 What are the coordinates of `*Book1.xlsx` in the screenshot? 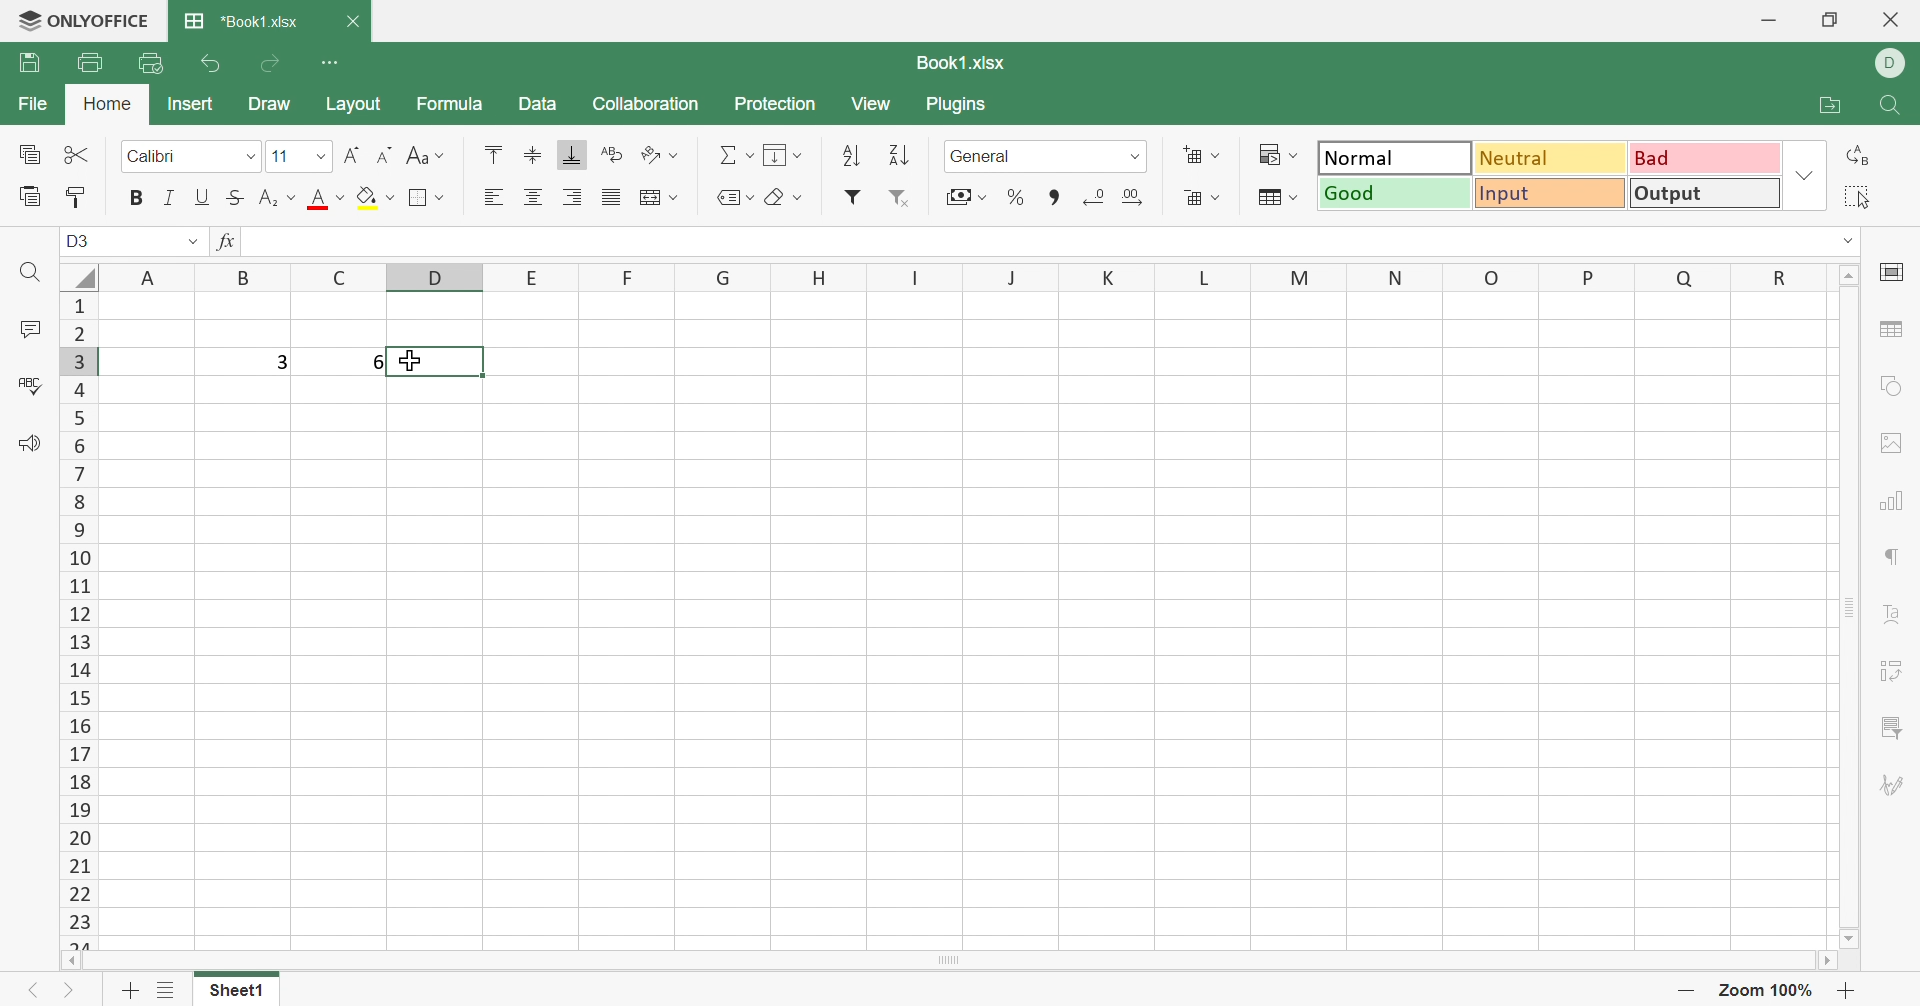 It's located at (246, 21).